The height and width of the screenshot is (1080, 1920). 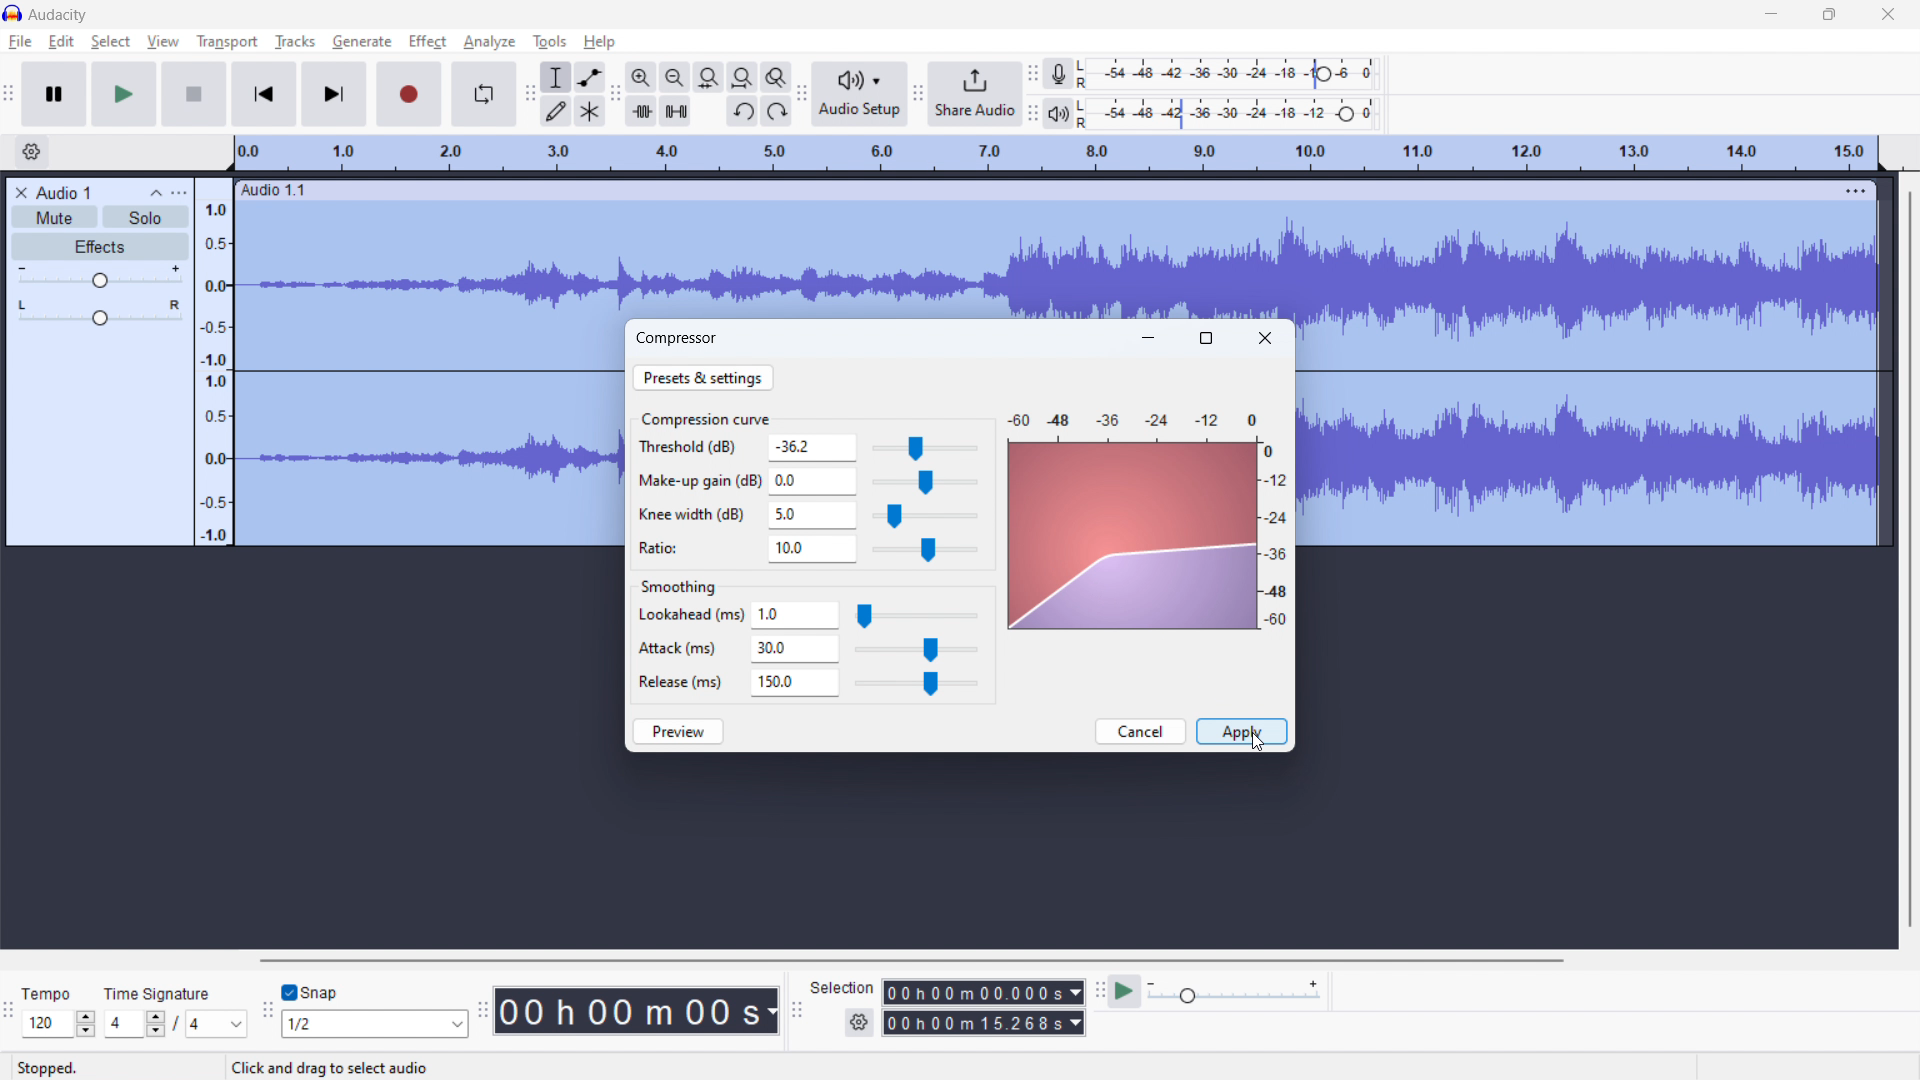 What do you see at coordinates (336, 95) in the screenshot?
I see `skip to end` at bounding box center [336, 95].